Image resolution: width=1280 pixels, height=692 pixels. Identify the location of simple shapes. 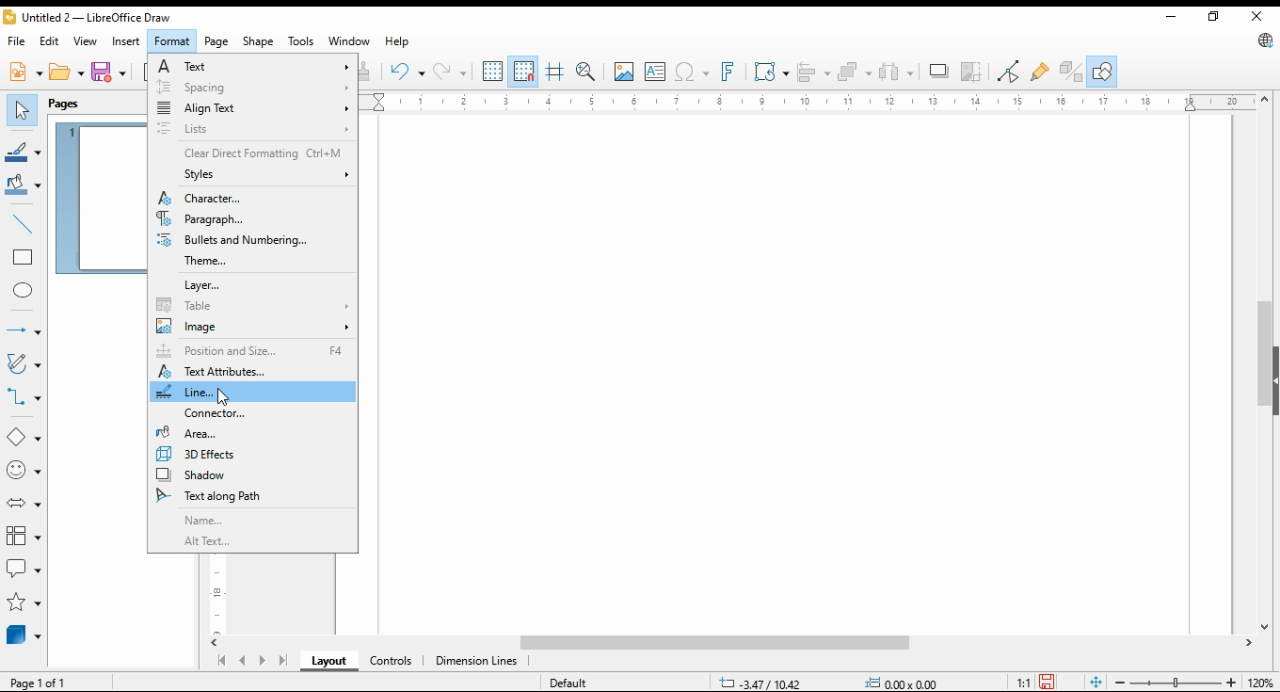
(25, 436).